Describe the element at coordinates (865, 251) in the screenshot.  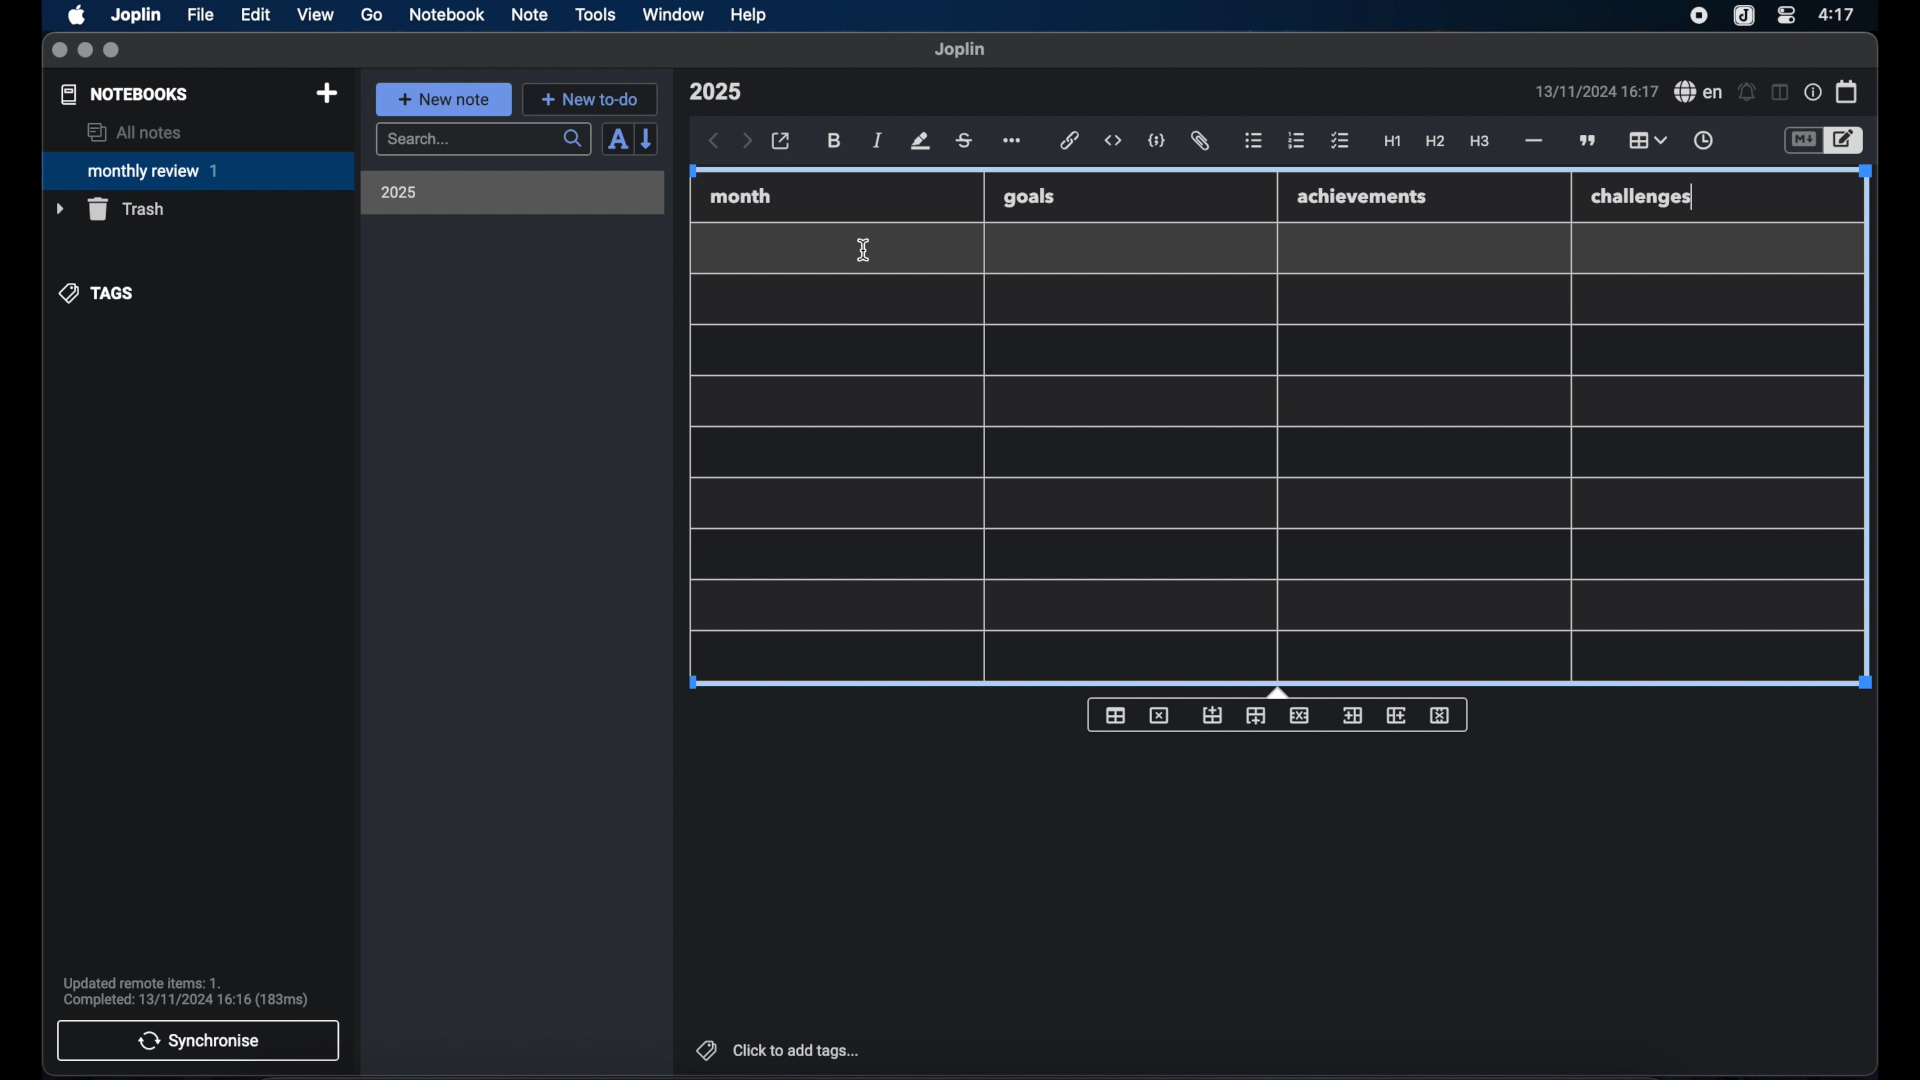
I see `I beam cursor` at that location.